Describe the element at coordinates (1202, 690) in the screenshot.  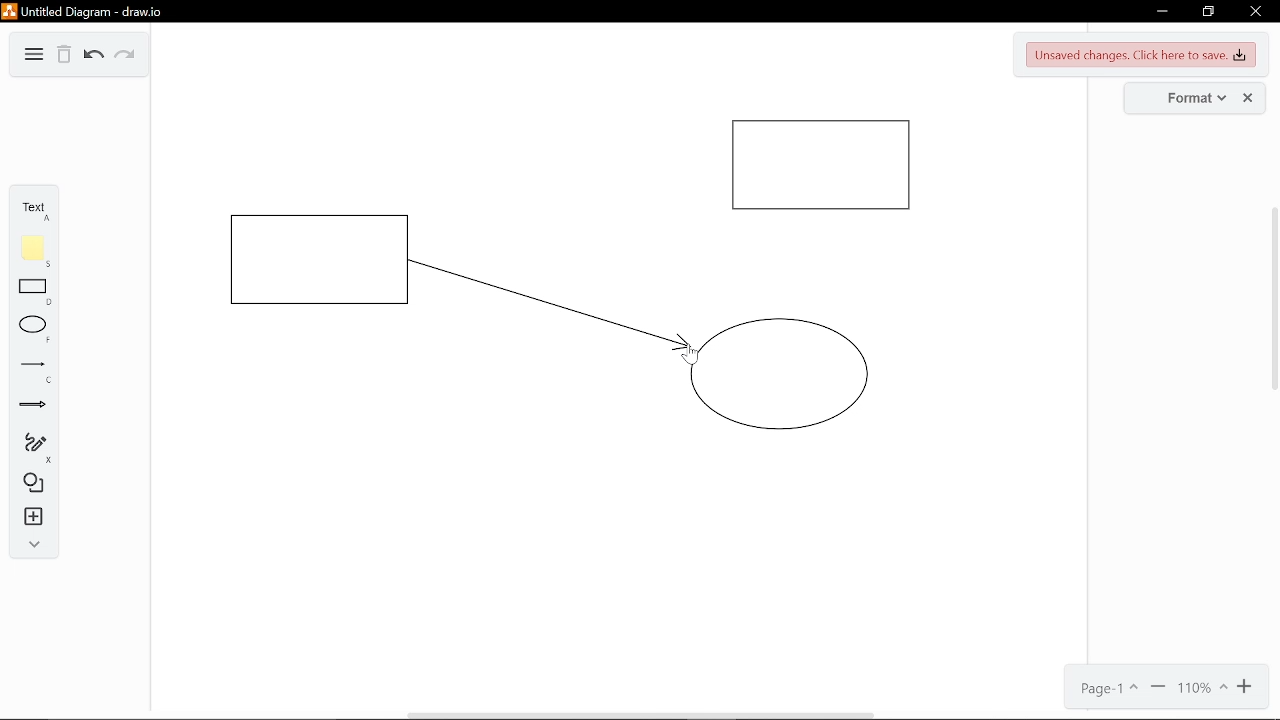
I see `Current zoom` at that location.